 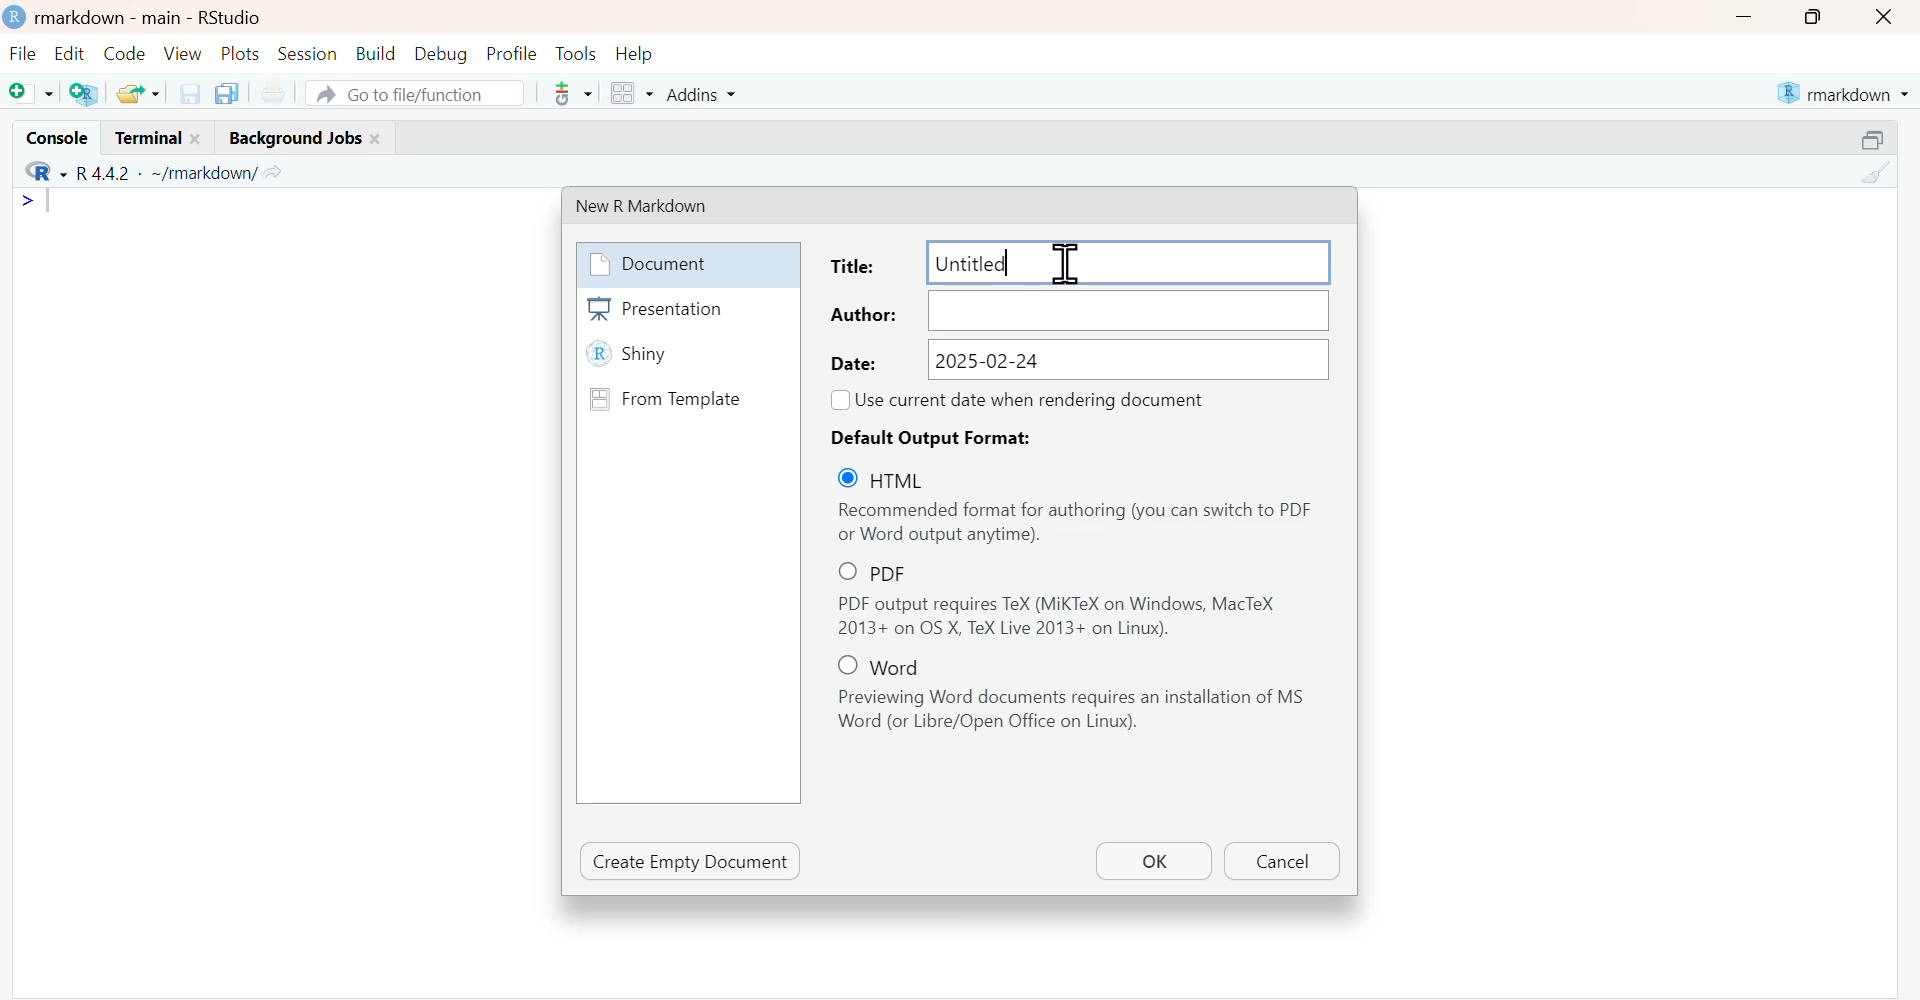 What do you see at coordinates (1035, 399) in the screenshot?
I see `Use current date when rendering document` at bounding box center [1035, 399].